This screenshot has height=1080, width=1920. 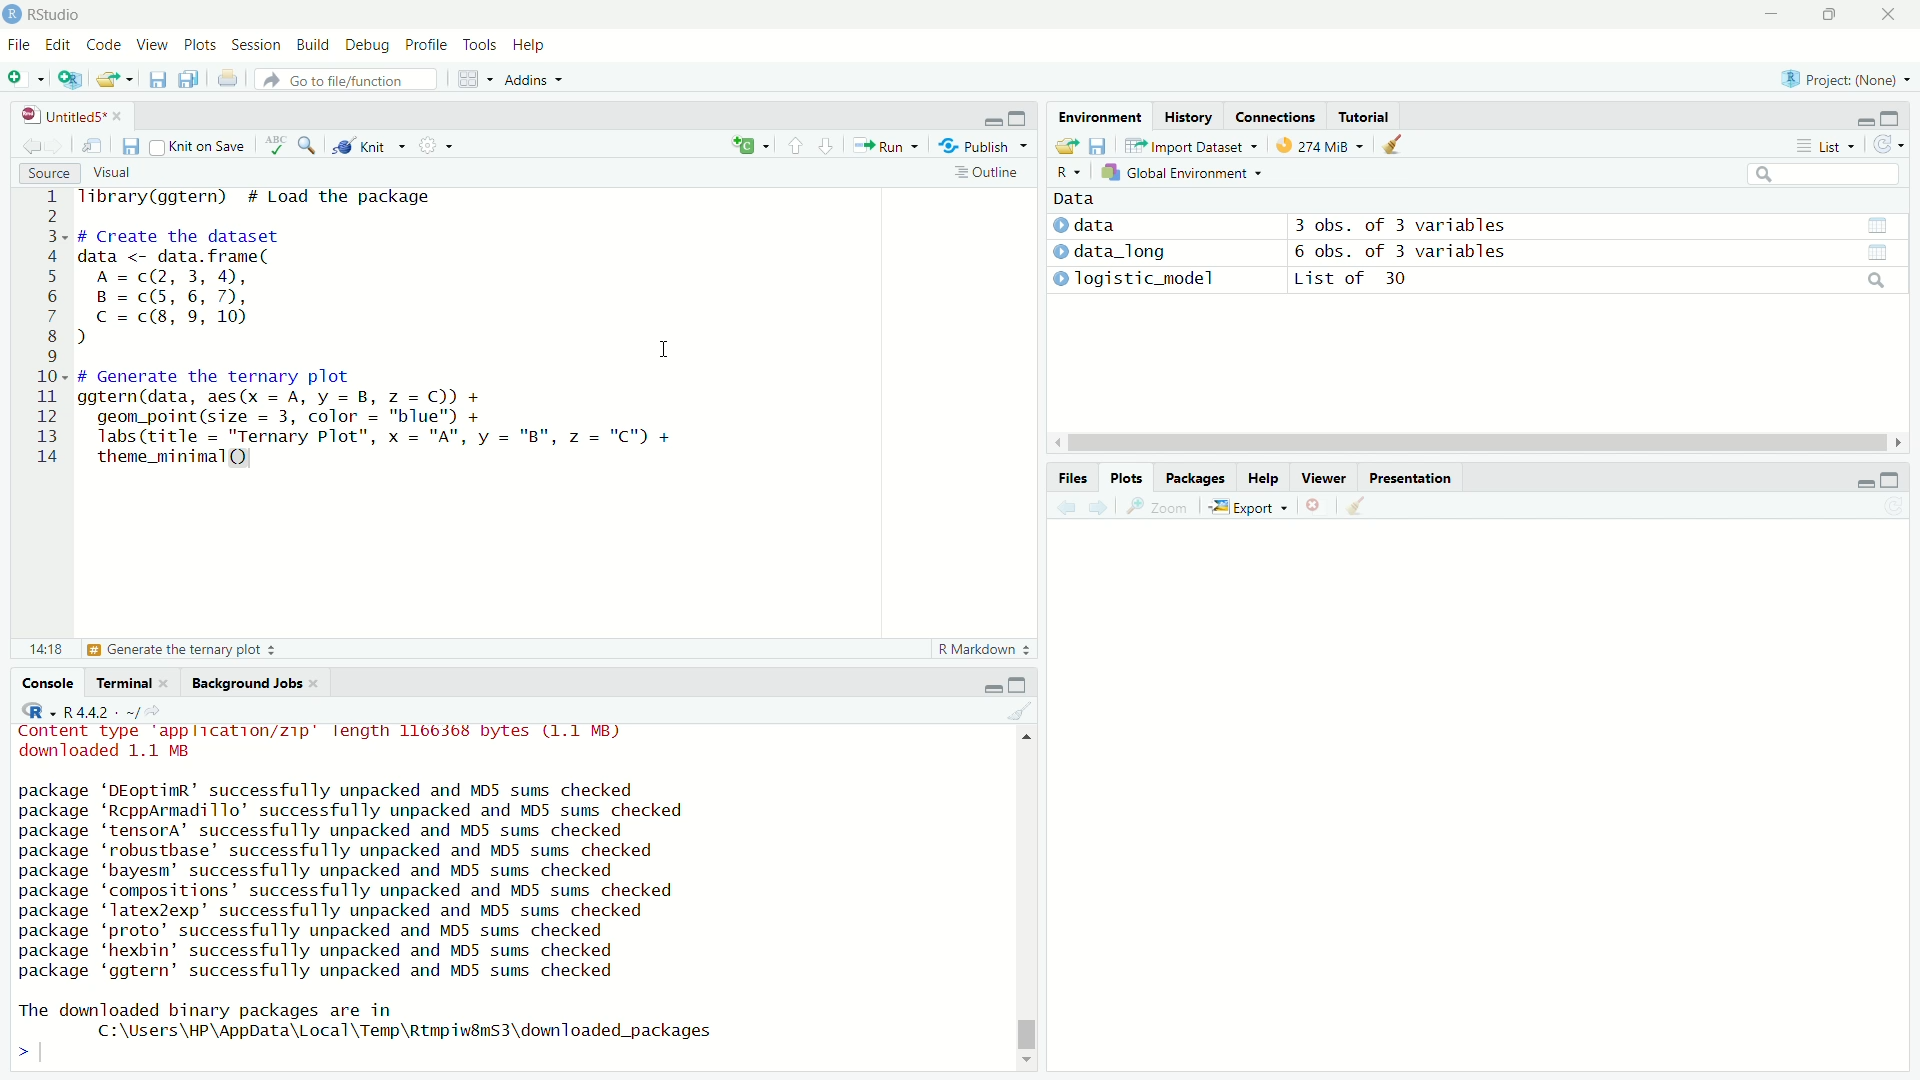 I want to click on Profile, so click(x=423, y=45).